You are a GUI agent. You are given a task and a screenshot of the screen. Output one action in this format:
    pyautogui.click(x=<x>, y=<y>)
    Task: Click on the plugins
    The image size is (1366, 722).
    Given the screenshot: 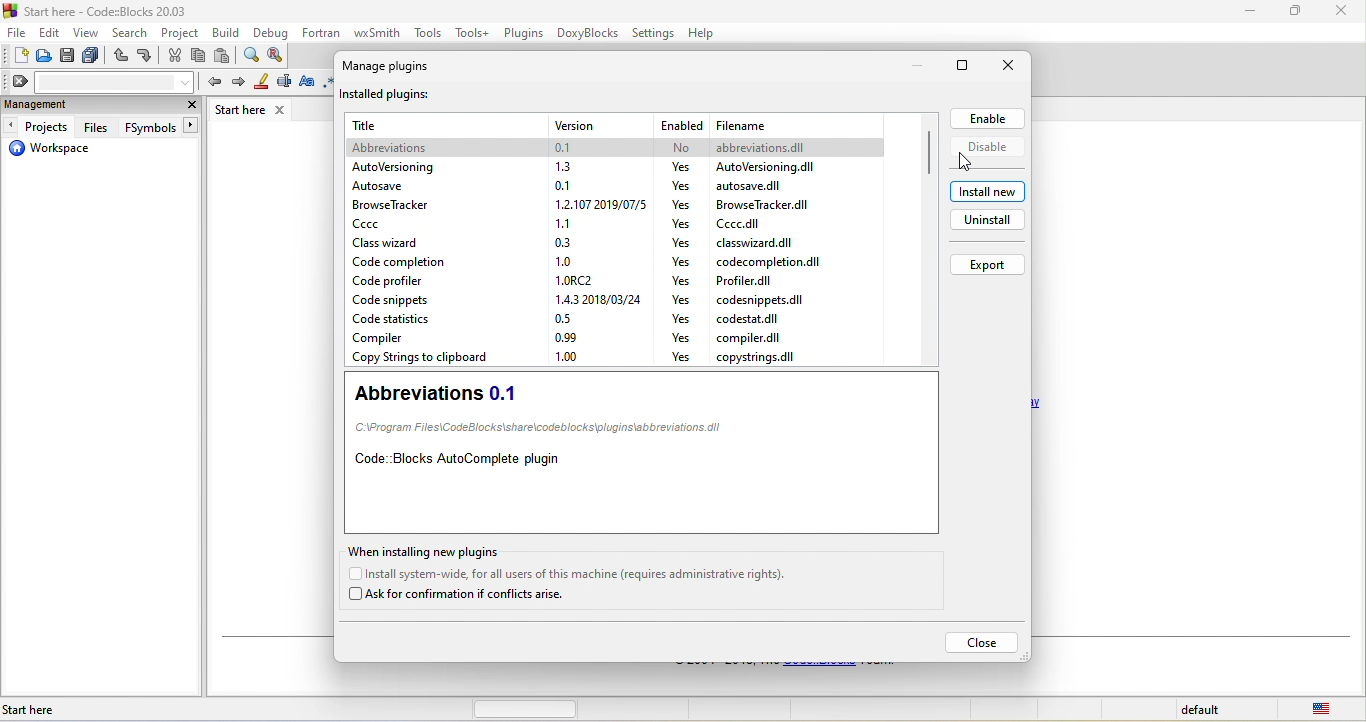 What is the action you would take?
    pyautogui.click(x=526, y=34)
    